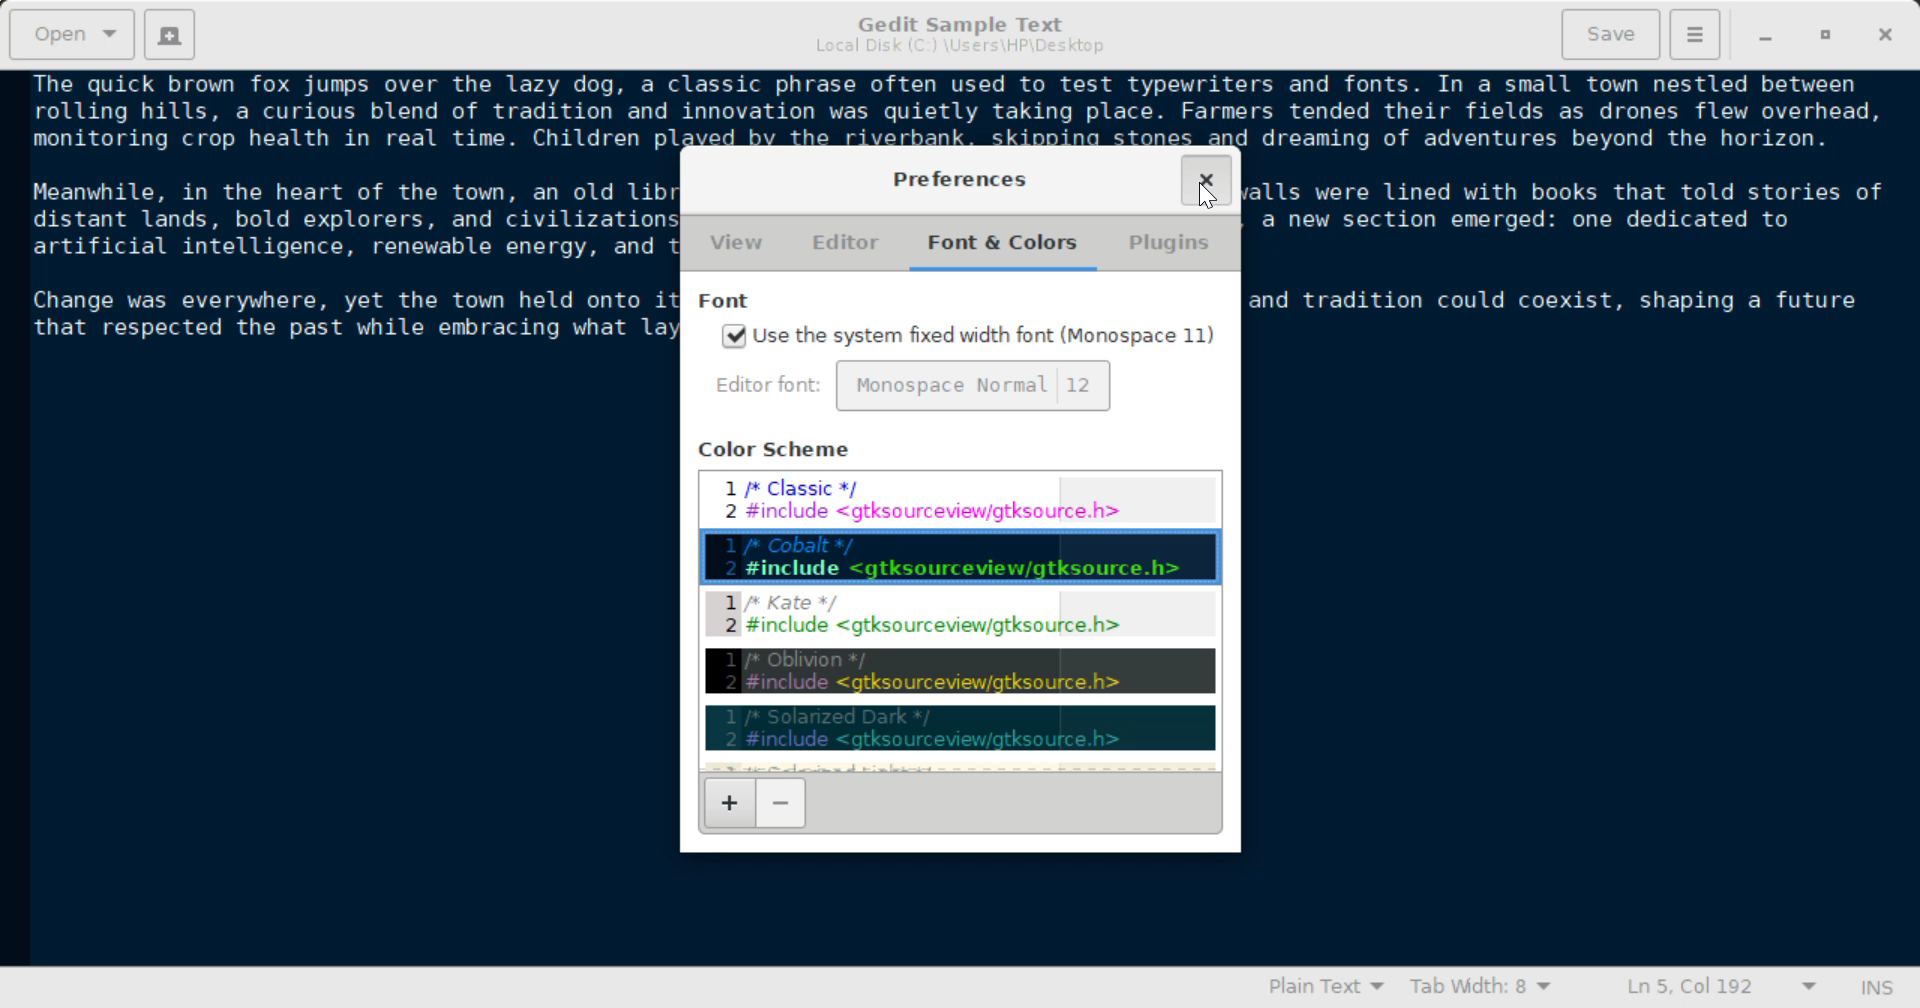 This screenshot has height=1008, width=1920. Describe the element at coordinates (74, 34) in the screenshot. I see `Open Documents` at that location.